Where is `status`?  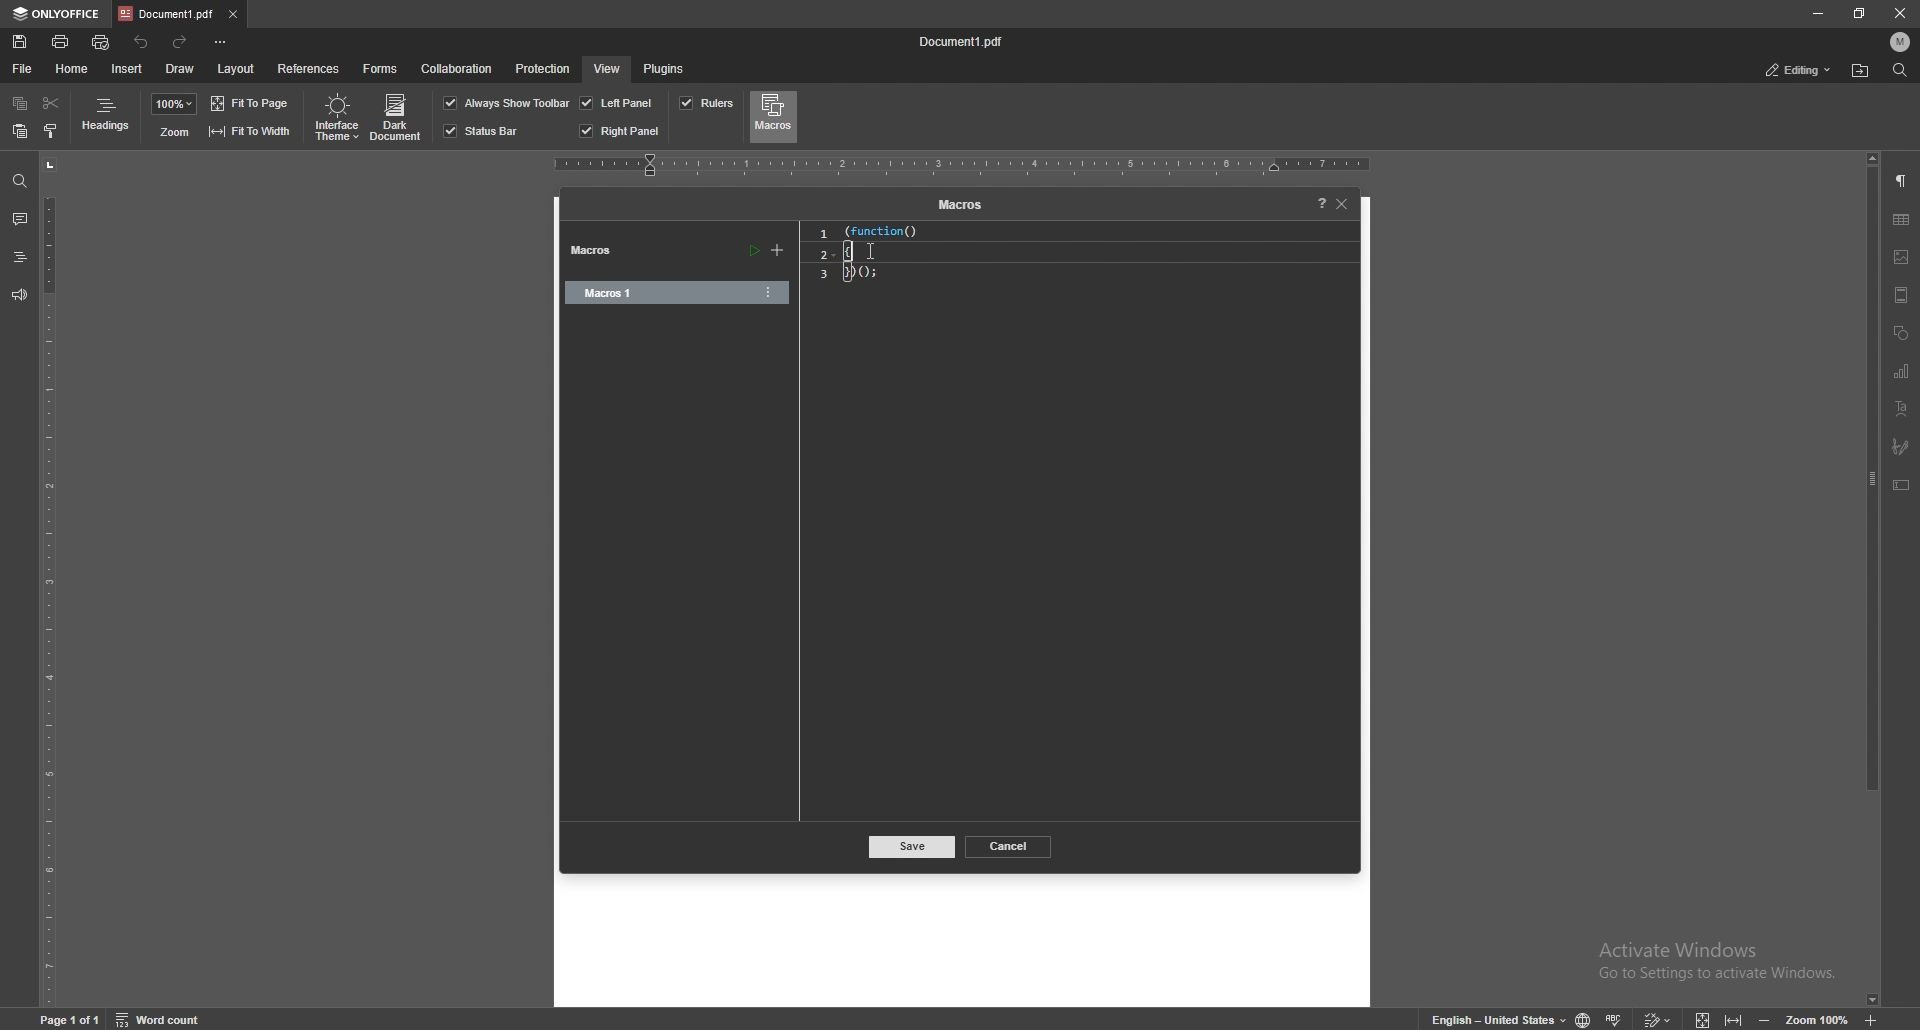 status is located at coordinates (1799, 69).